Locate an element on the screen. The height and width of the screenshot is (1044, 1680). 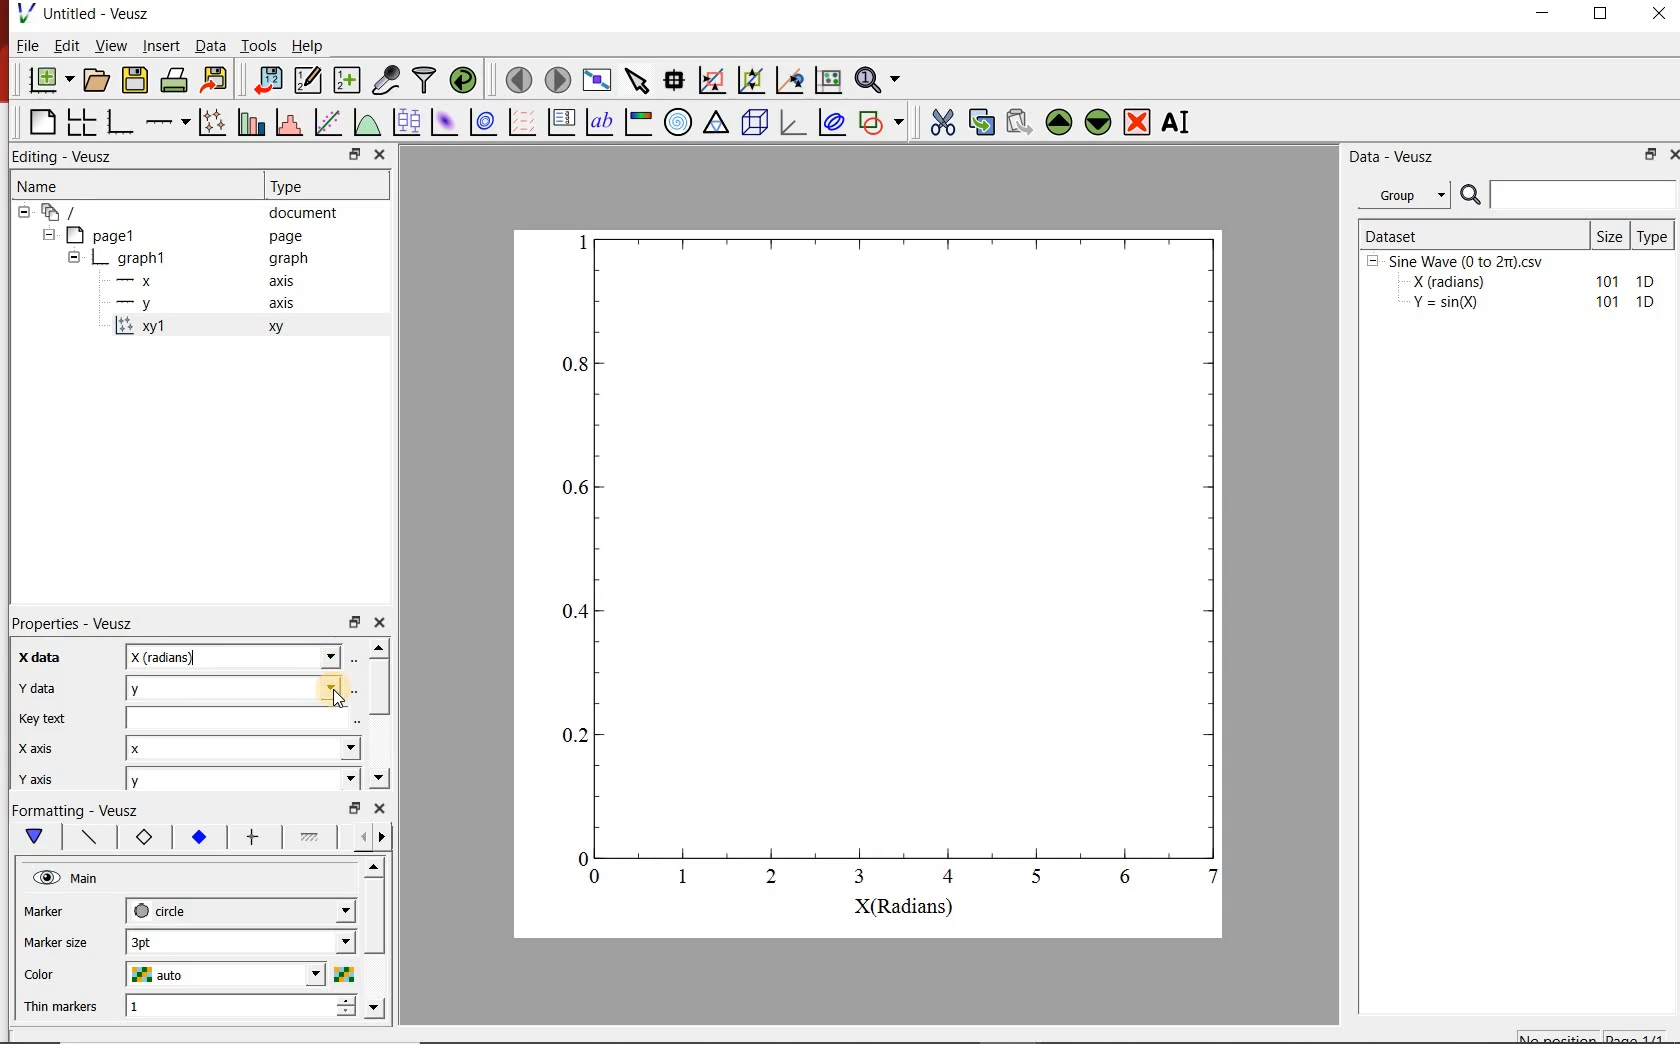
plot key is located at coordinates (563, 121).